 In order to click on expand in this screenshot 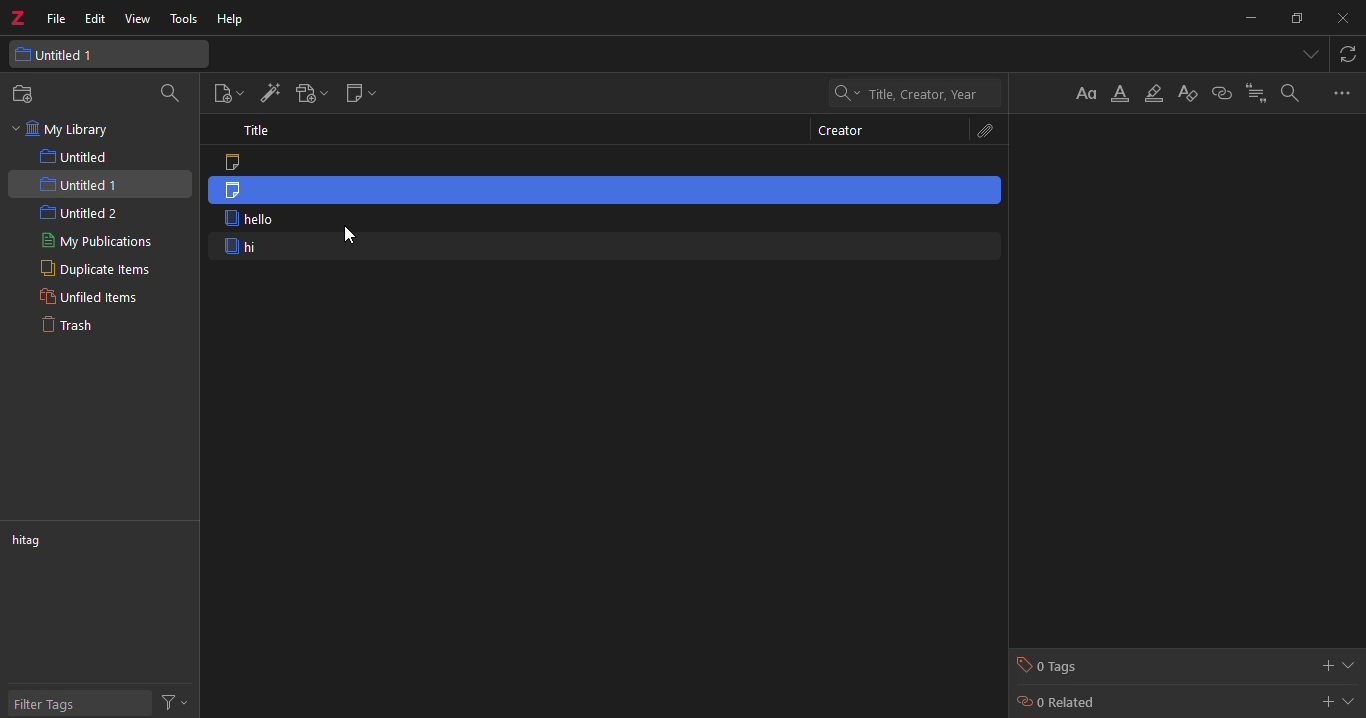, I will do `click(1349, 700)`.